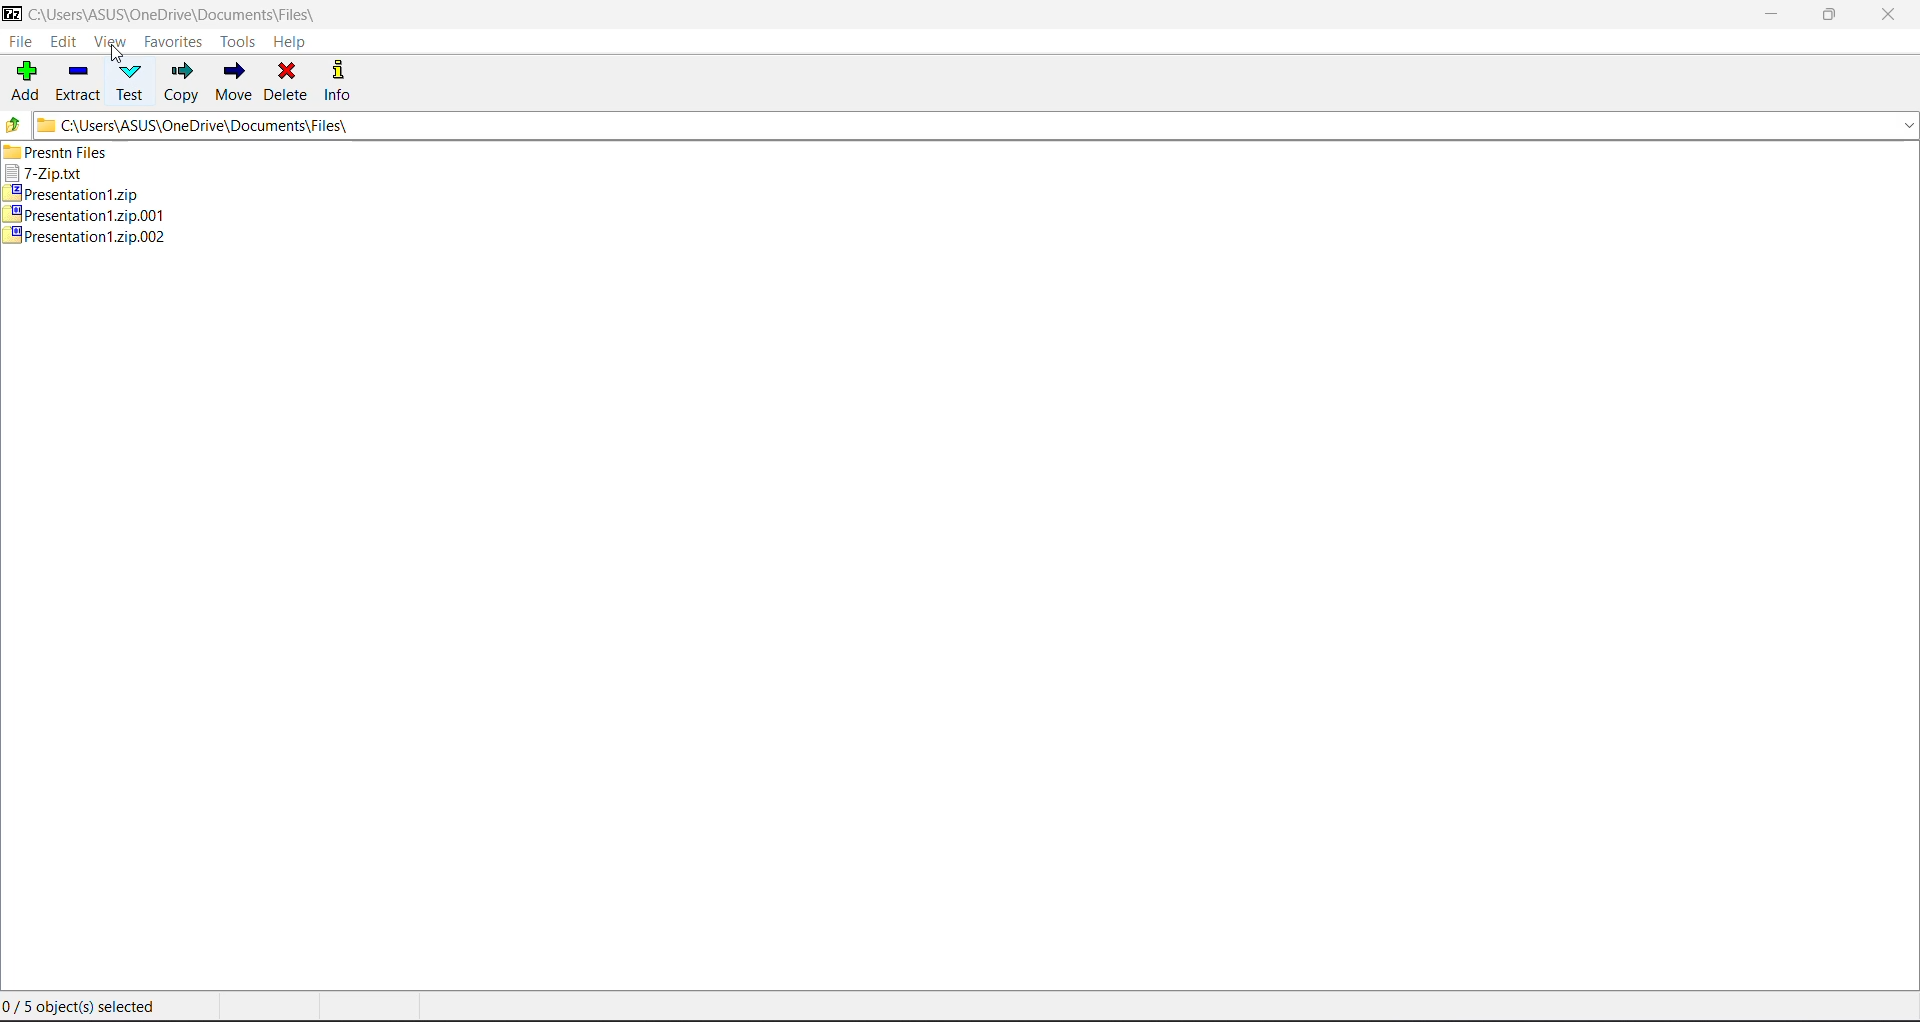  I want to click on cursor, so click(116, 56).